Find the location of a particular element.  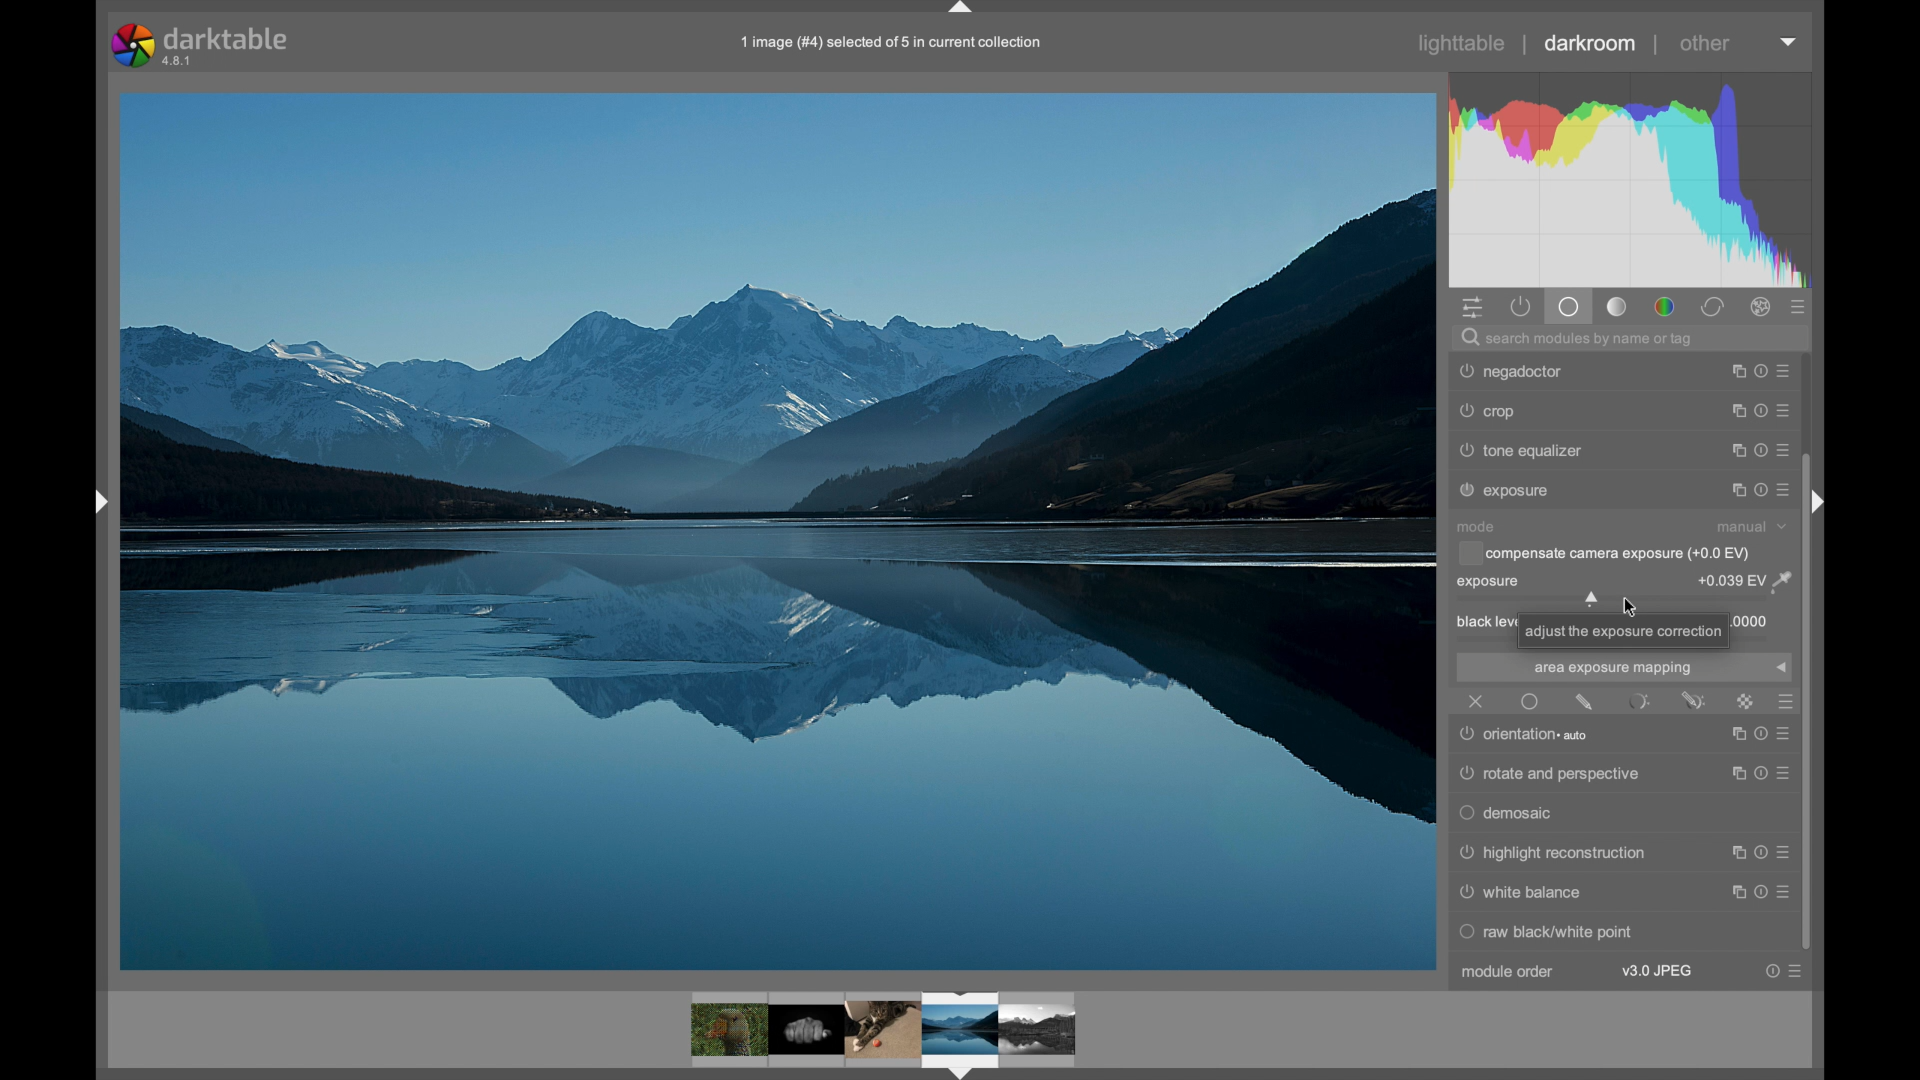

more options is located at coordinates (1762, 451).